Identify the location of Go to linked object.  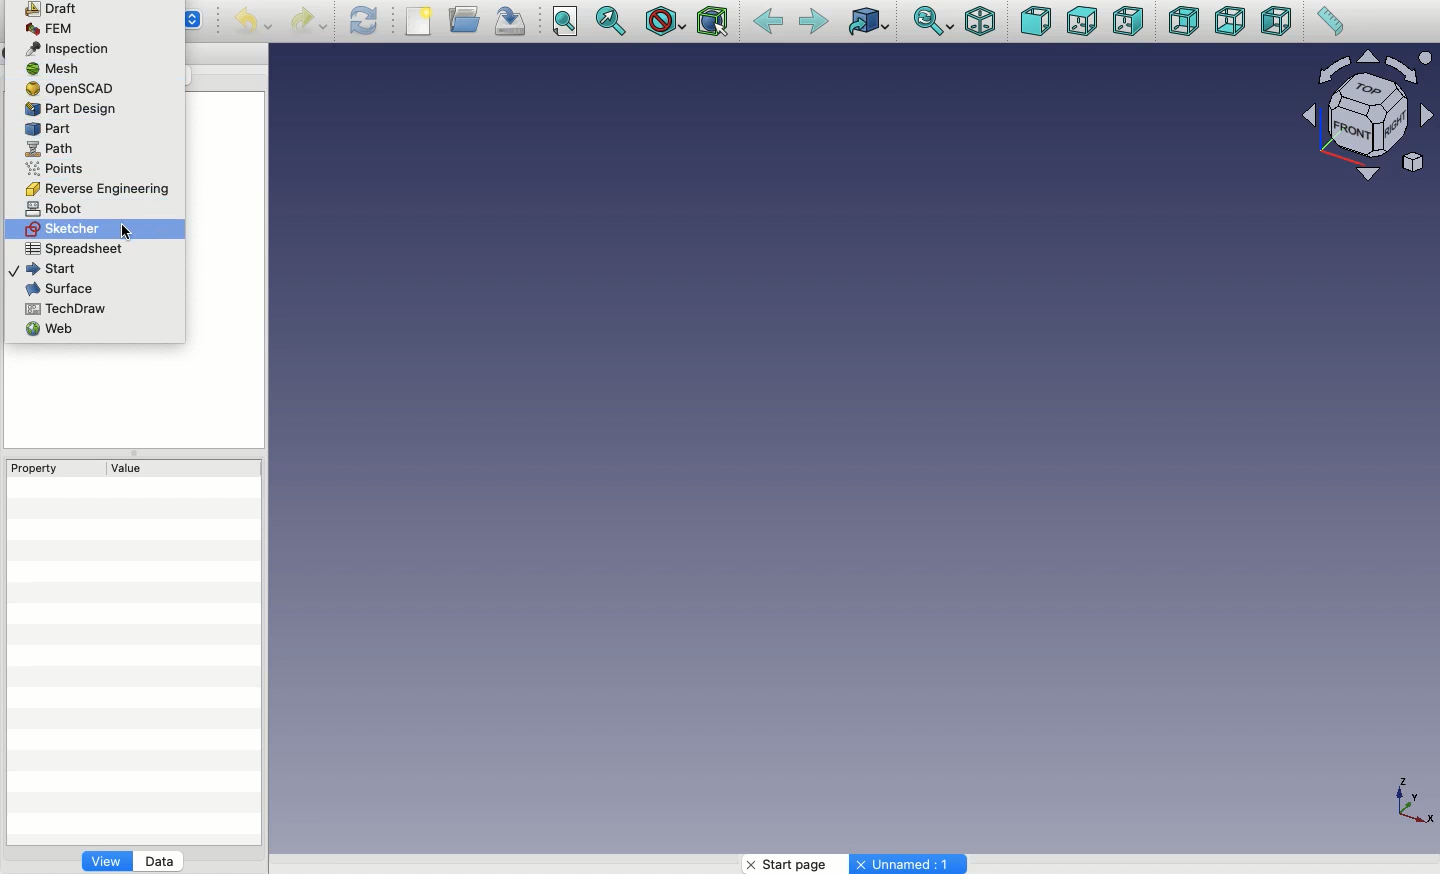
(868, 21).